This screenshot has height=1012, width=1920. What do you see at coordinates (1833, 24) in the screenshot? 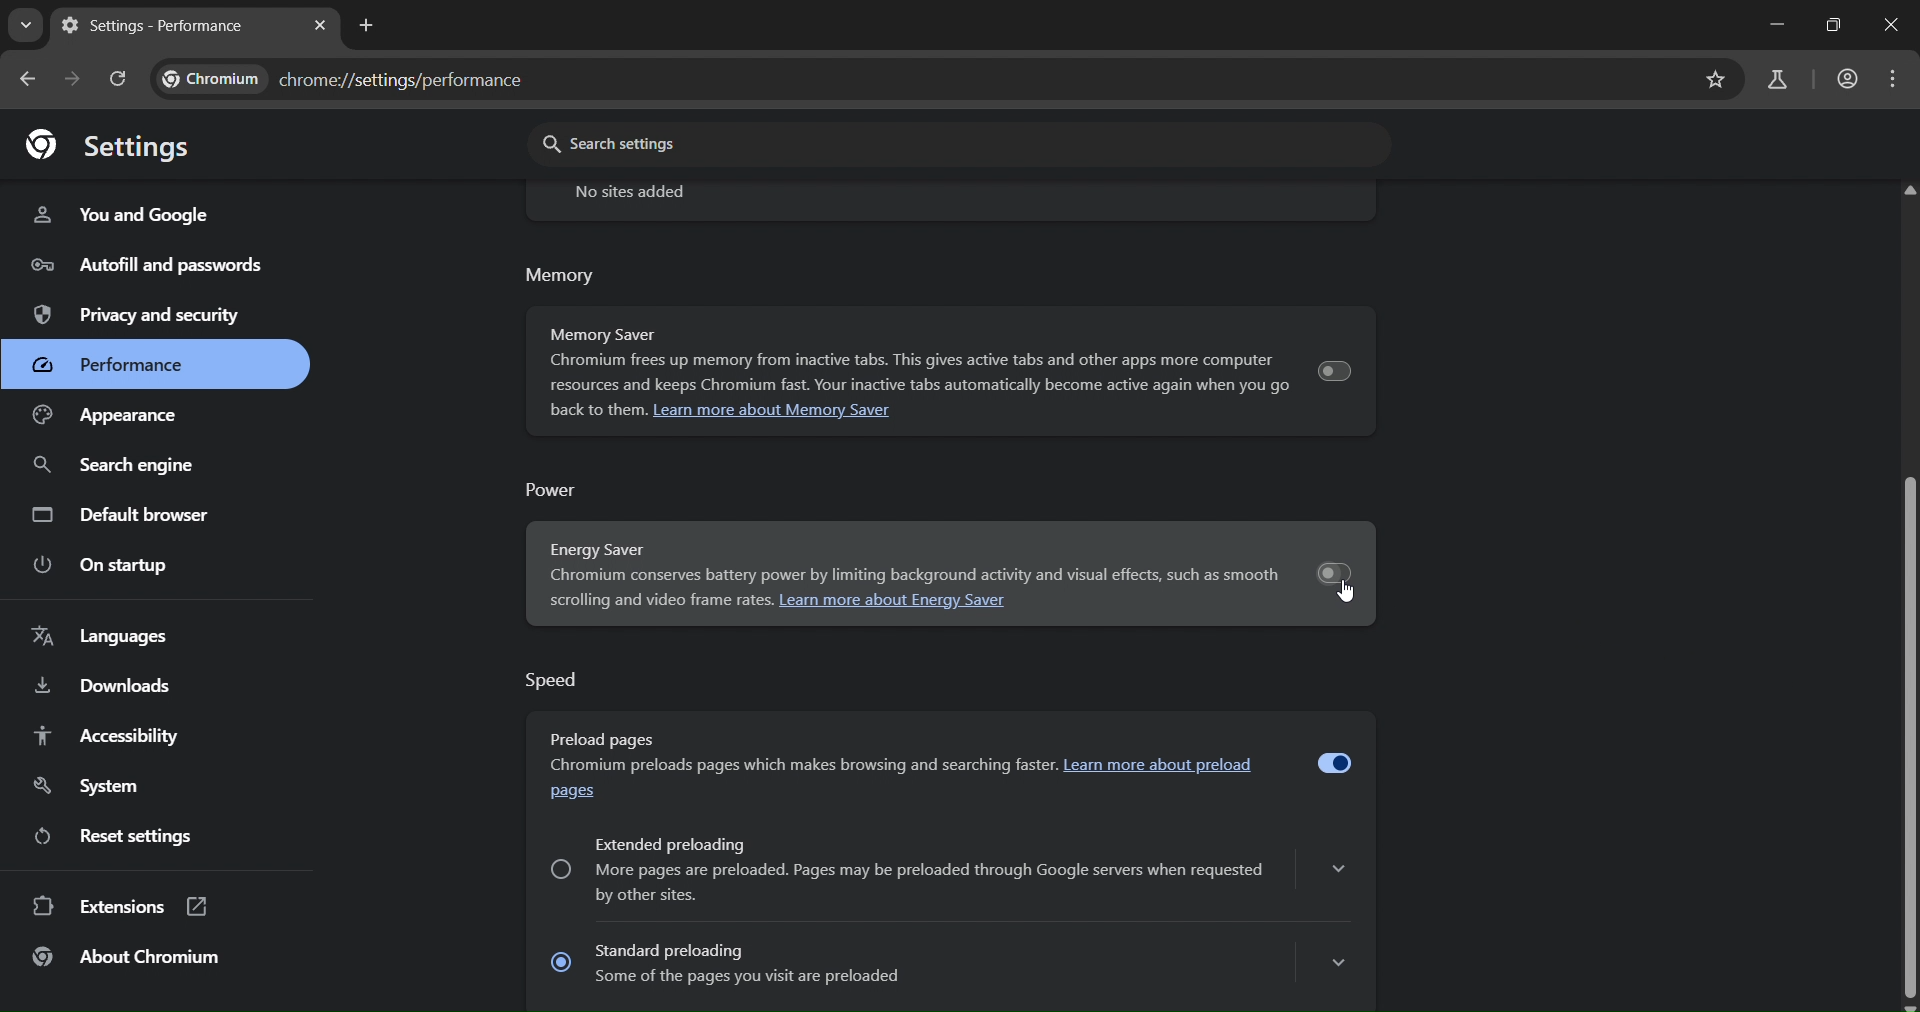
I see `restore down` at bounding box center [1833, 24].